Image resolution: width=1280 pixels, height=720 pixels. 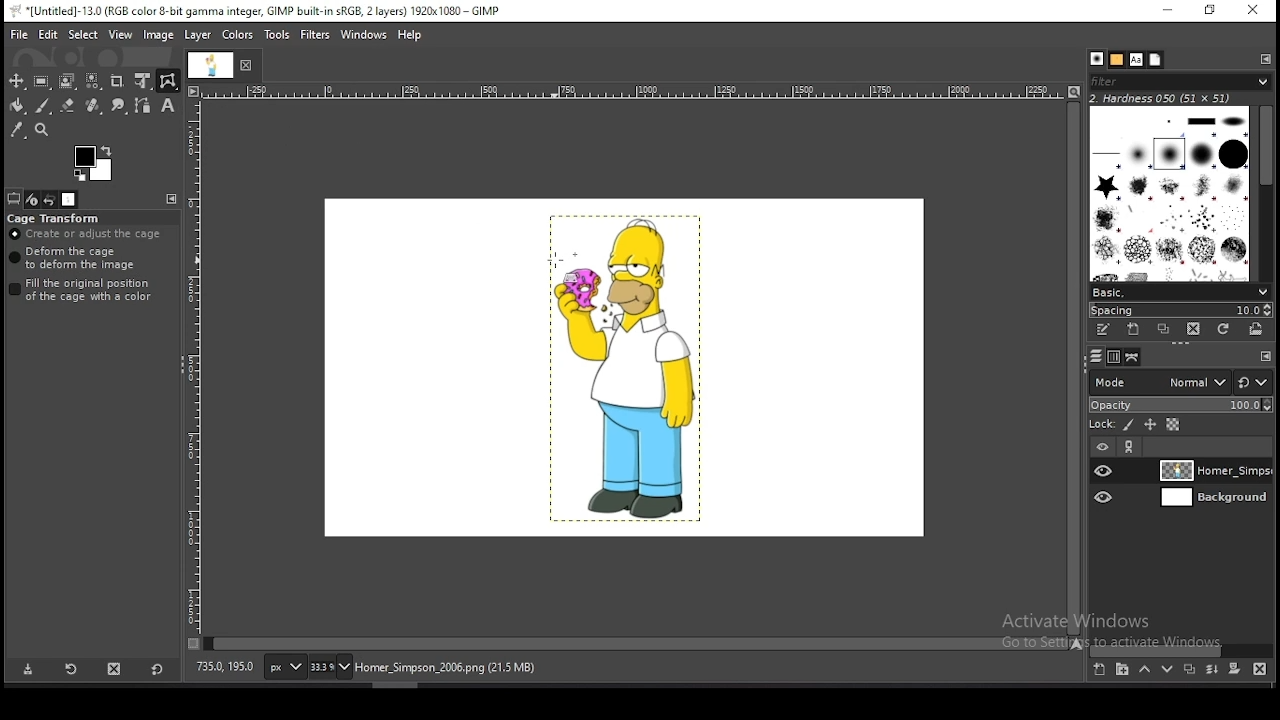 What do you see at coordinates (17, 81) in the screenshot?
I see `move tool` at bounding box center [17, 81].